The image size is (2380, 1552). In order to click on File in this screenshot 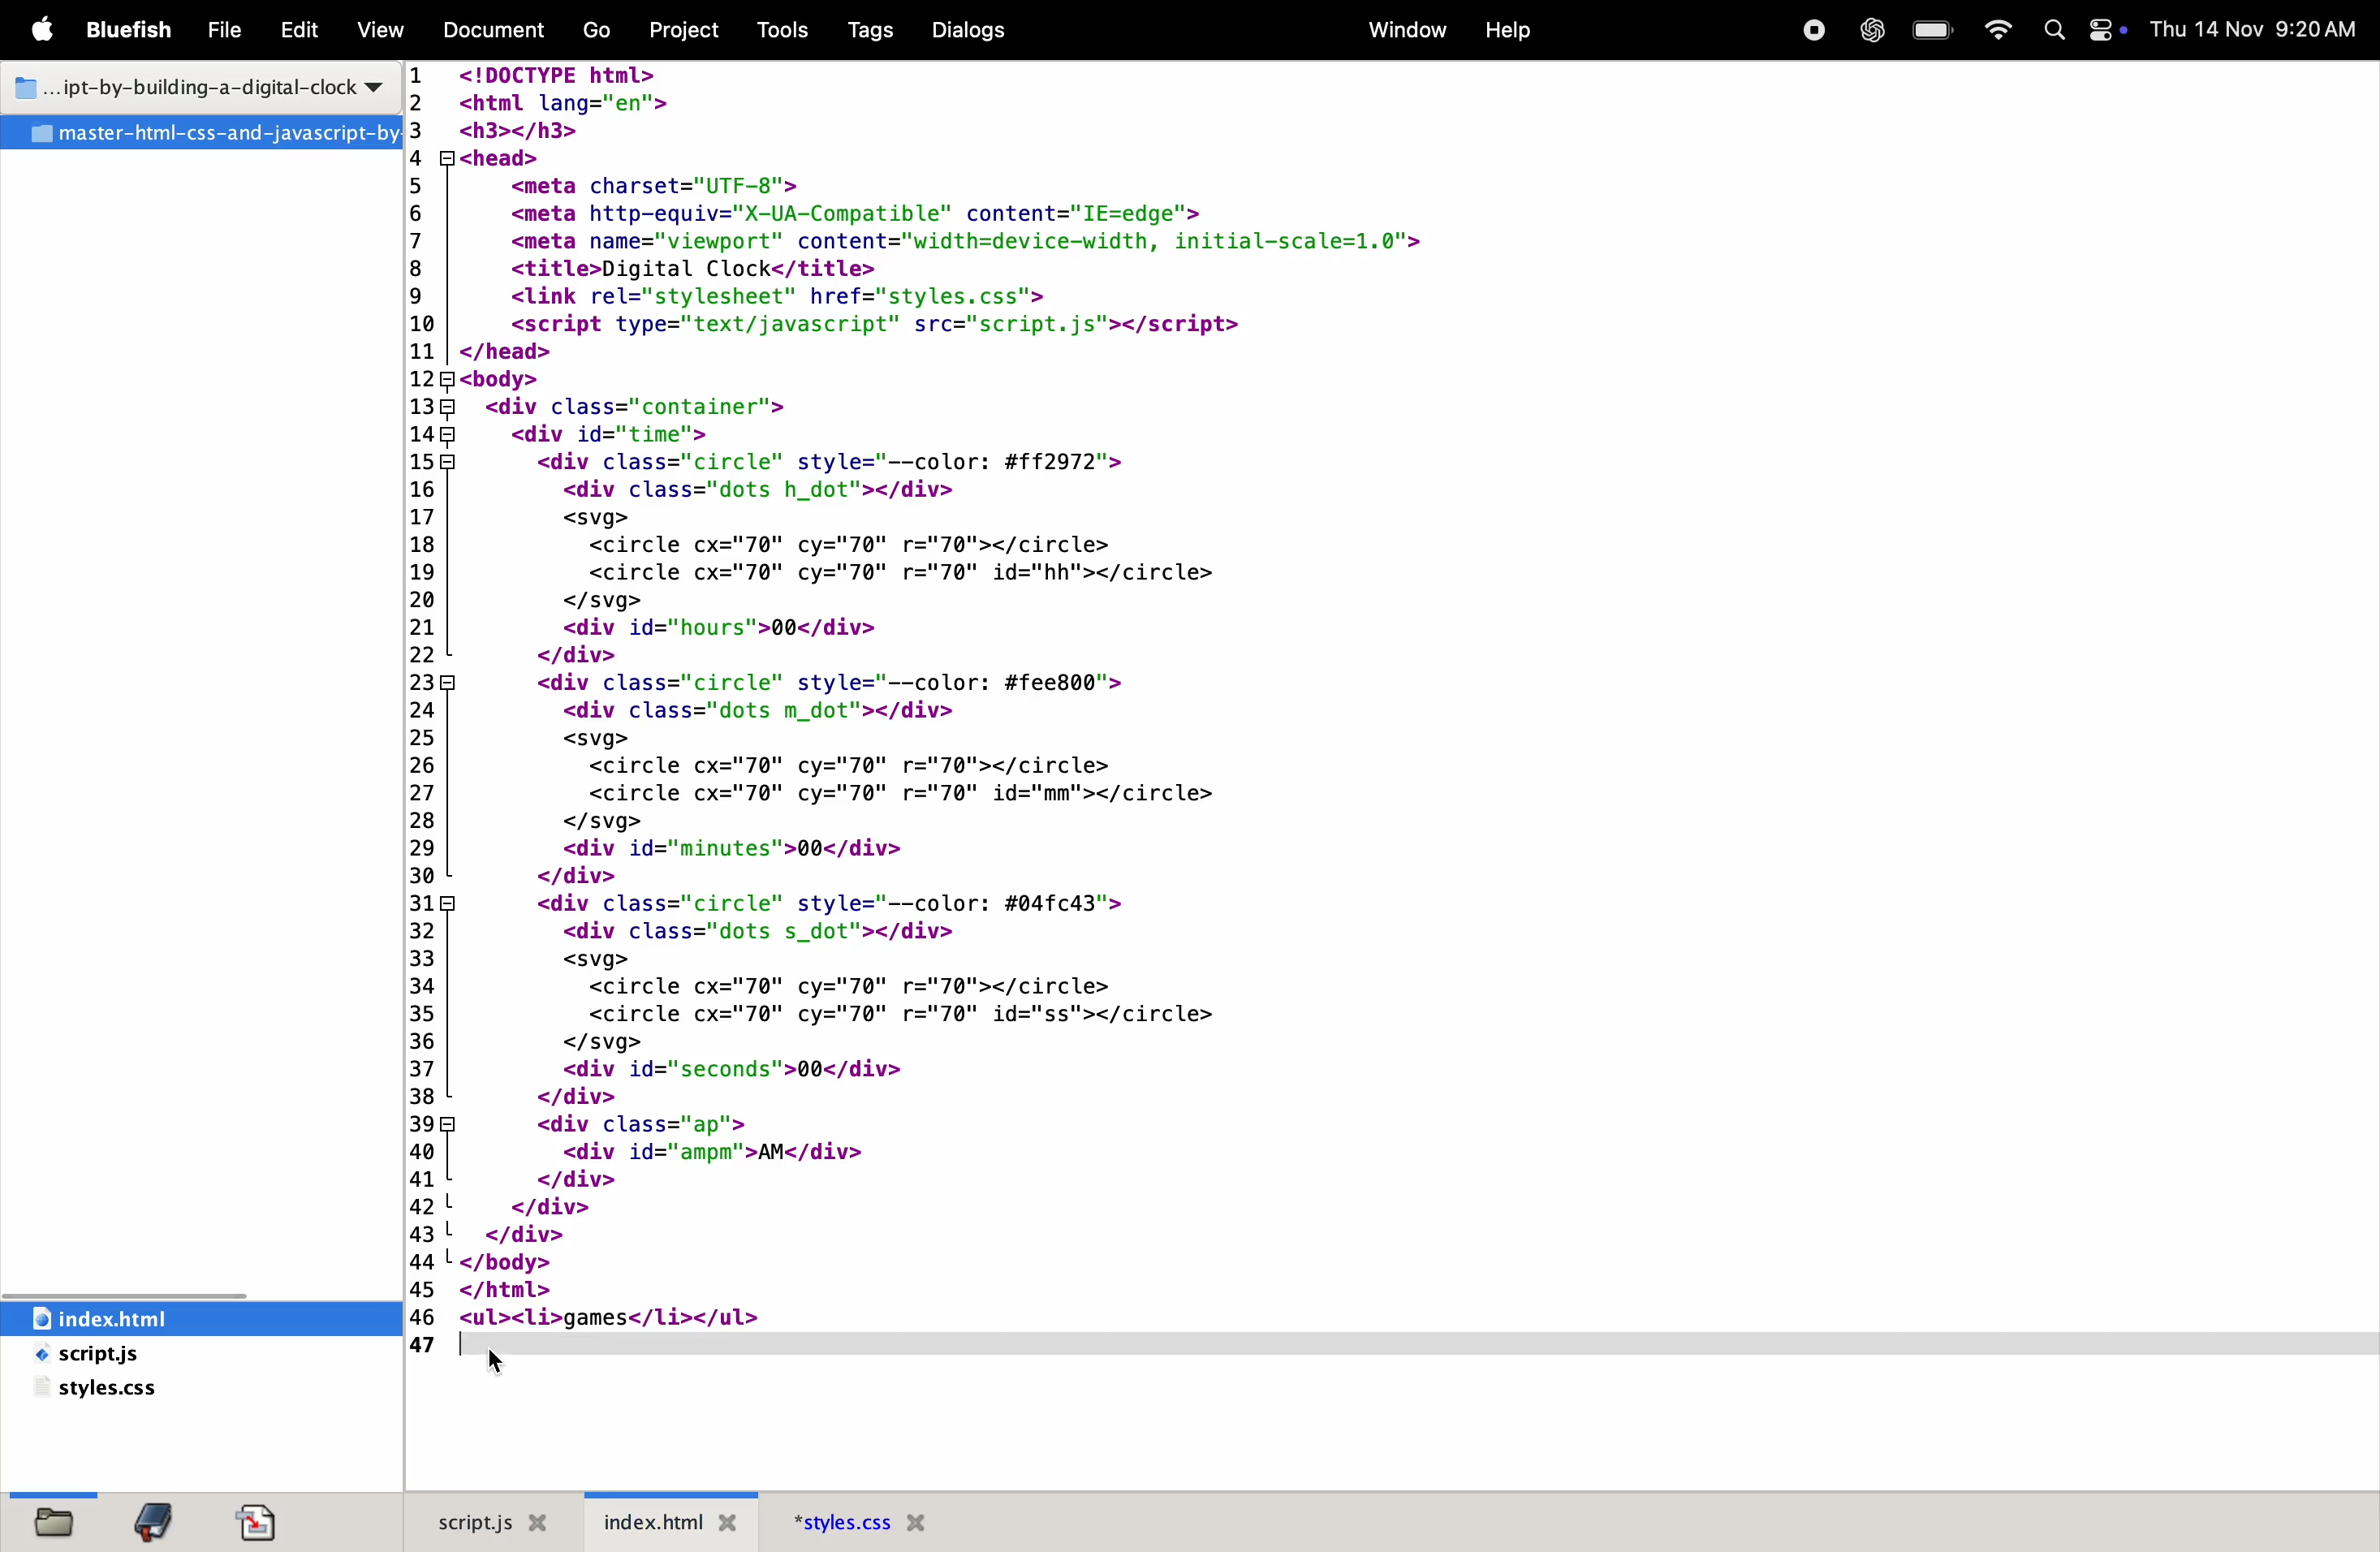, I will do `click(227, 32)`.